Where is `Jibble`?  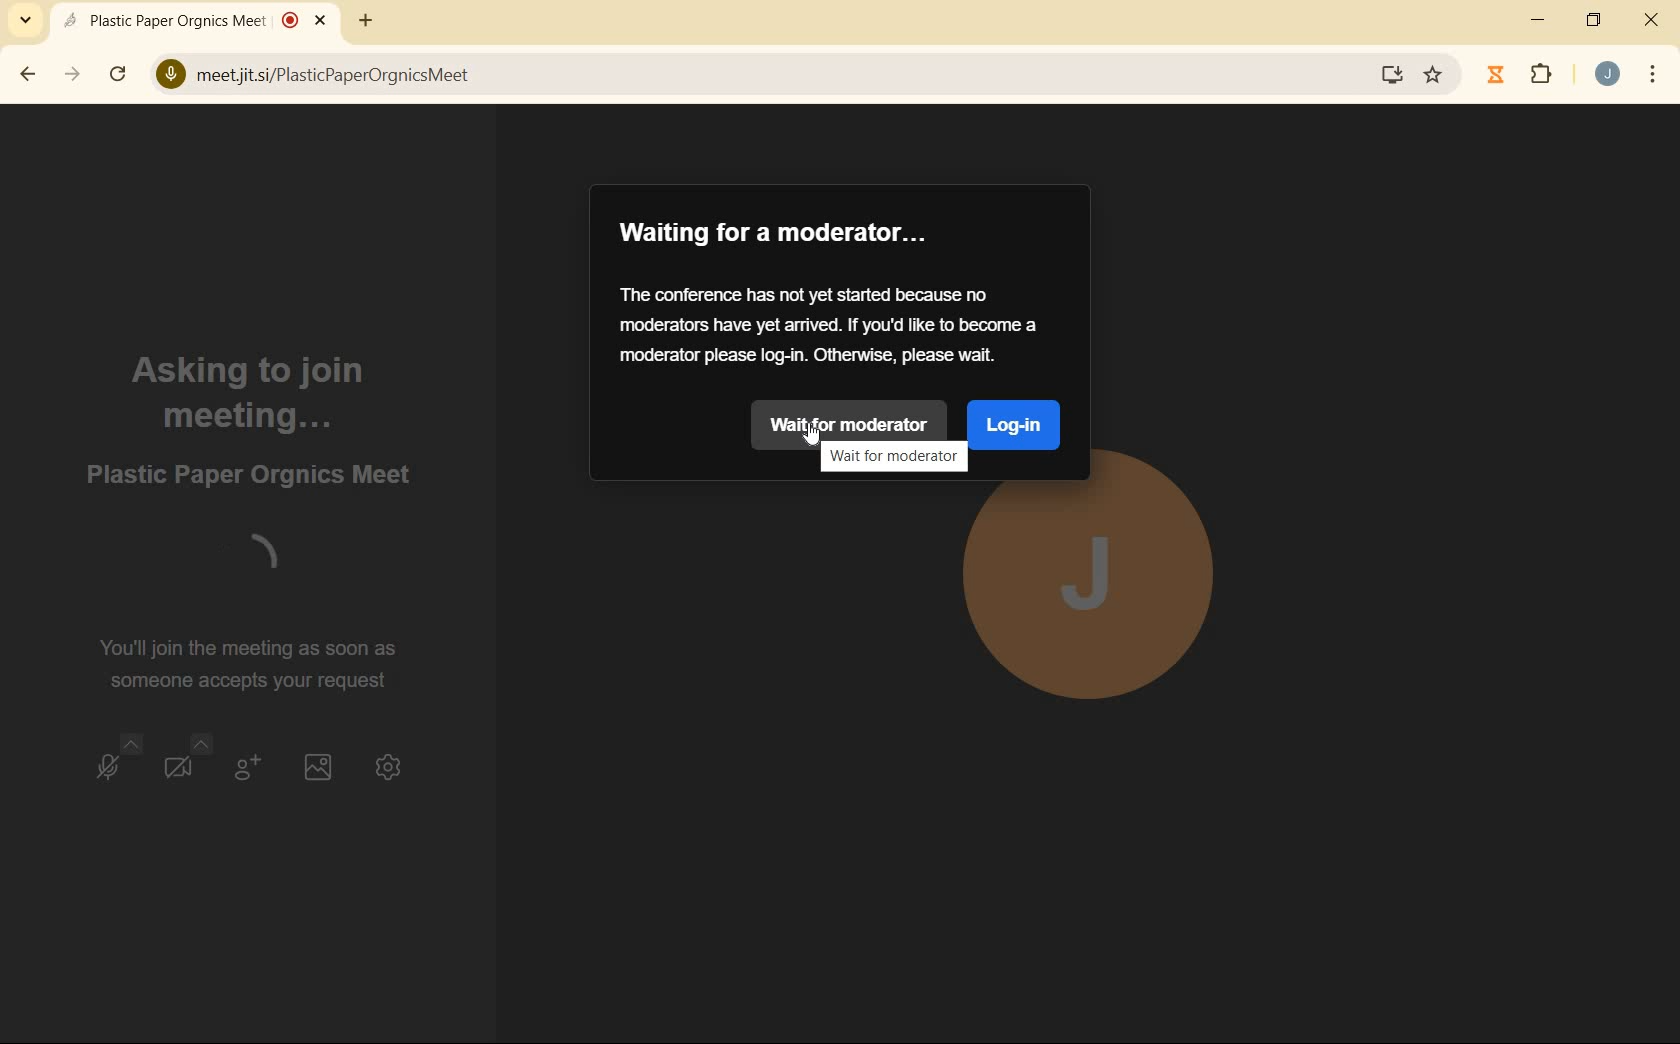 Jibble is located at coordinates (1496, 77).